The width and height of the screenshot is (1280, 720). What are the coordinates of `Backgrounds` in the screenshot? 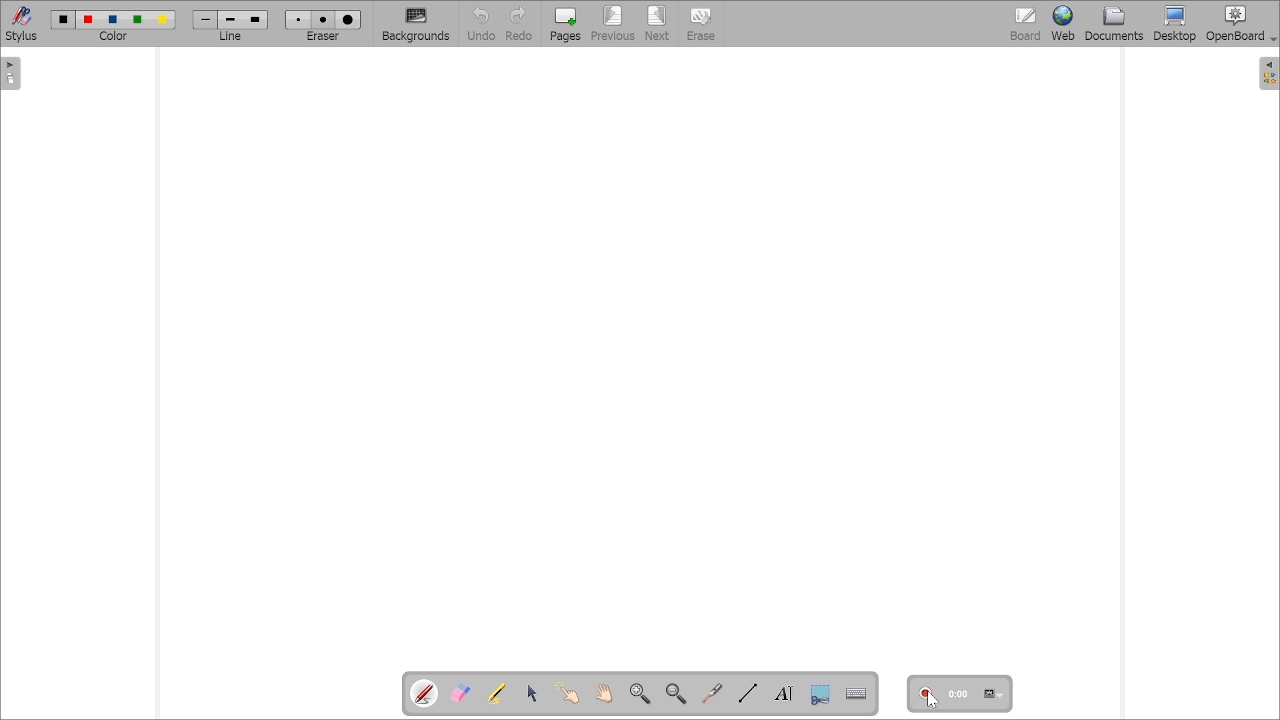 It's located at (415, 25).